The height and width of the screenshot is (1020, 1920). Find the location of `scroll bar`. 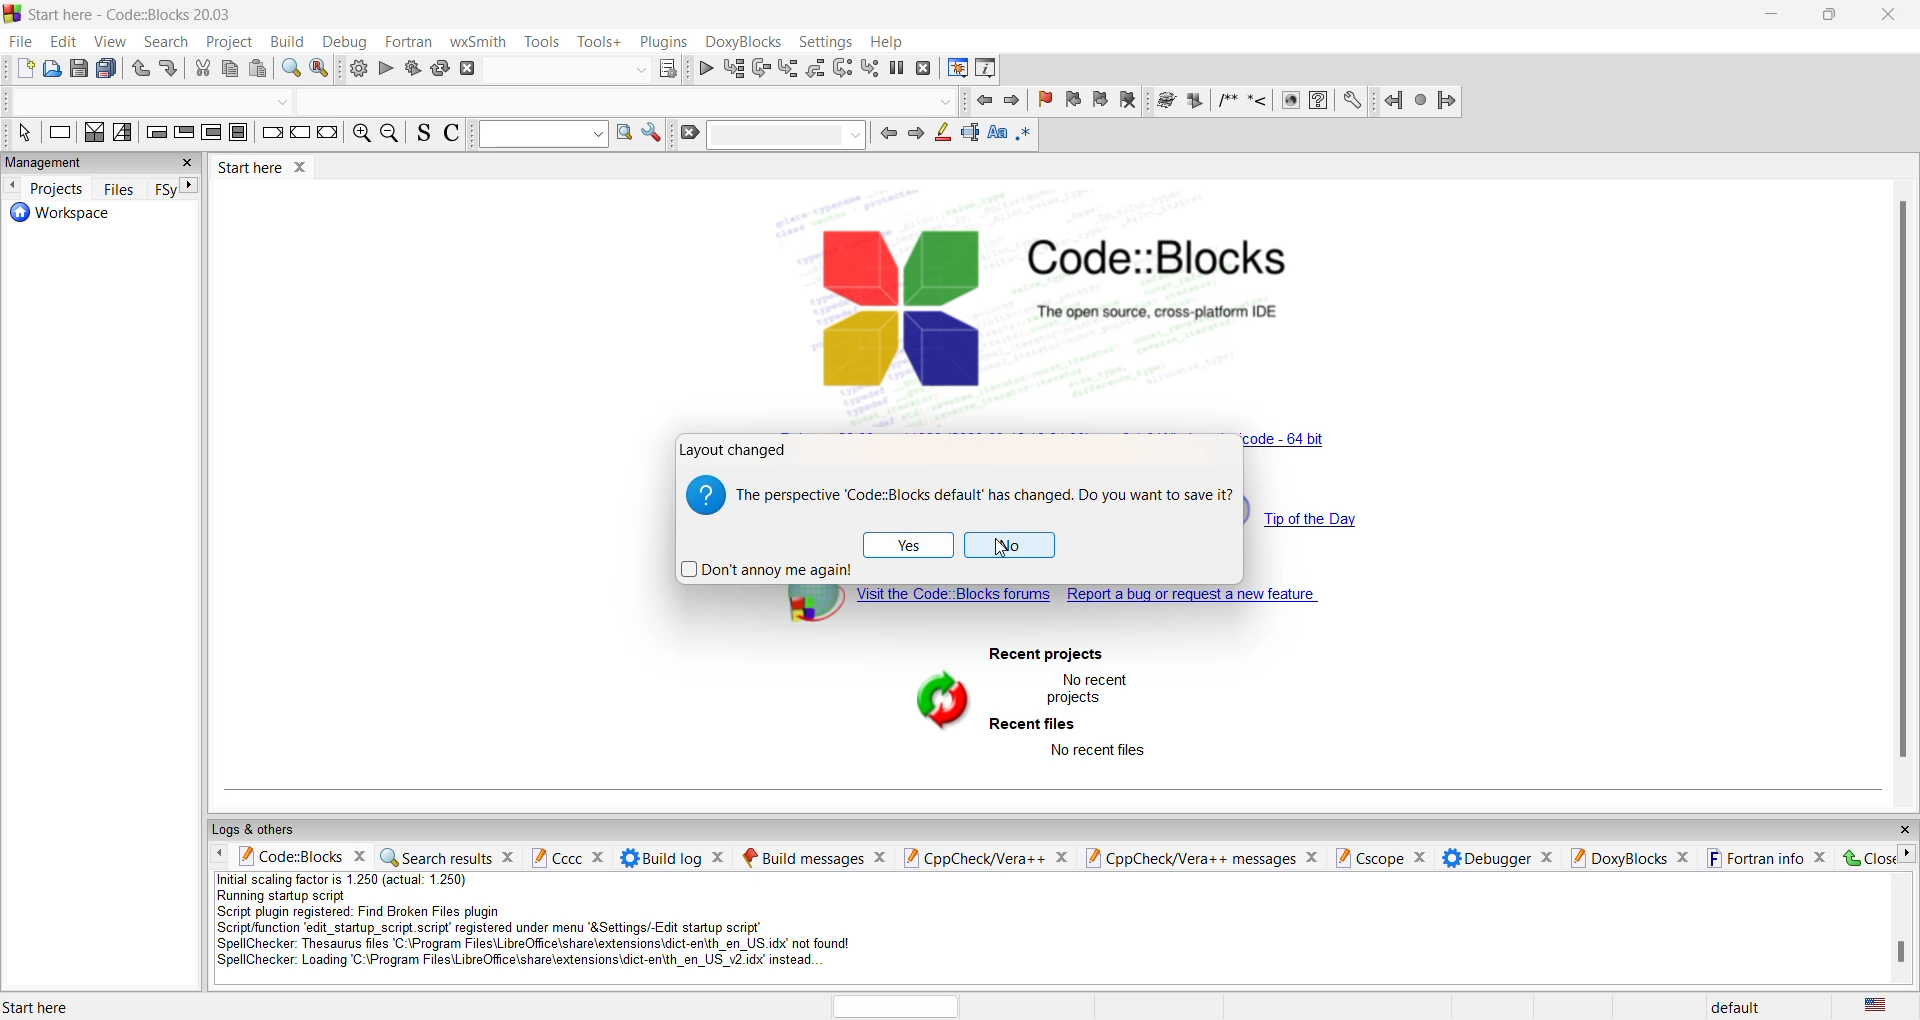

scroll bar is located at coordinates (1901, 474).